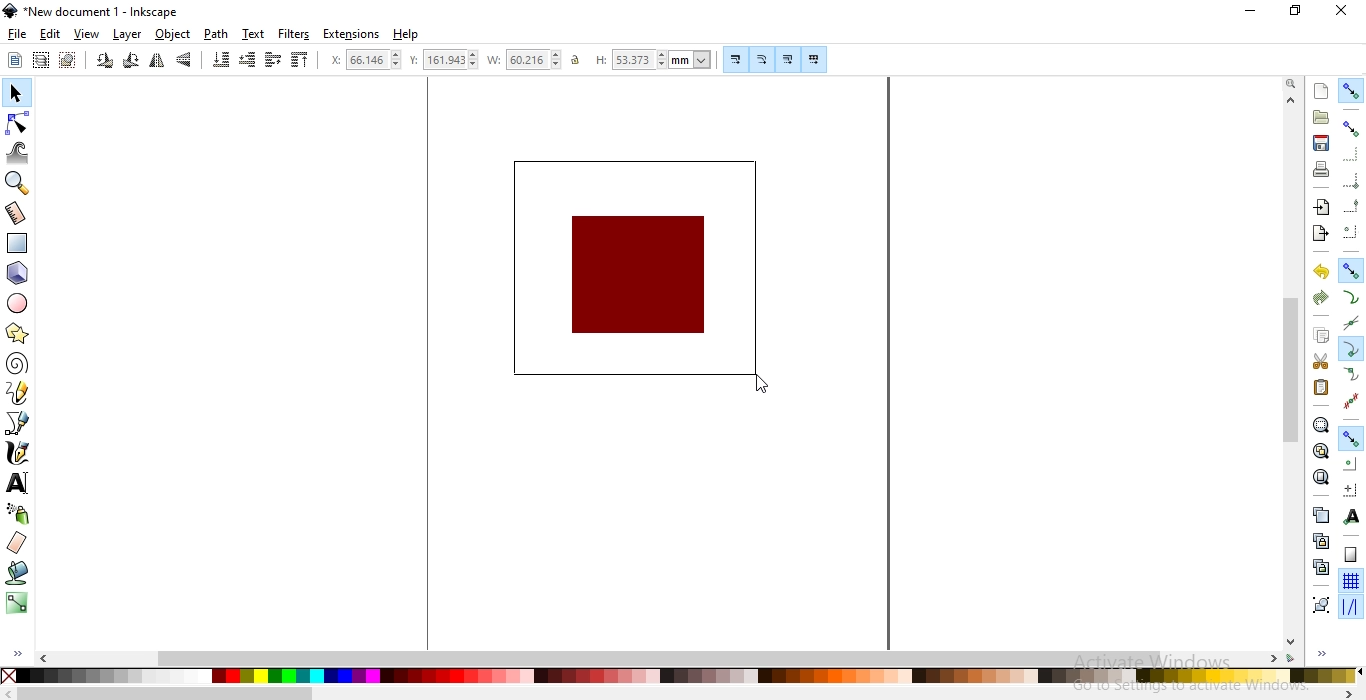 This screenshot has height=700, width=1366. I want to click on create stars and polygons, so click(16, 335).